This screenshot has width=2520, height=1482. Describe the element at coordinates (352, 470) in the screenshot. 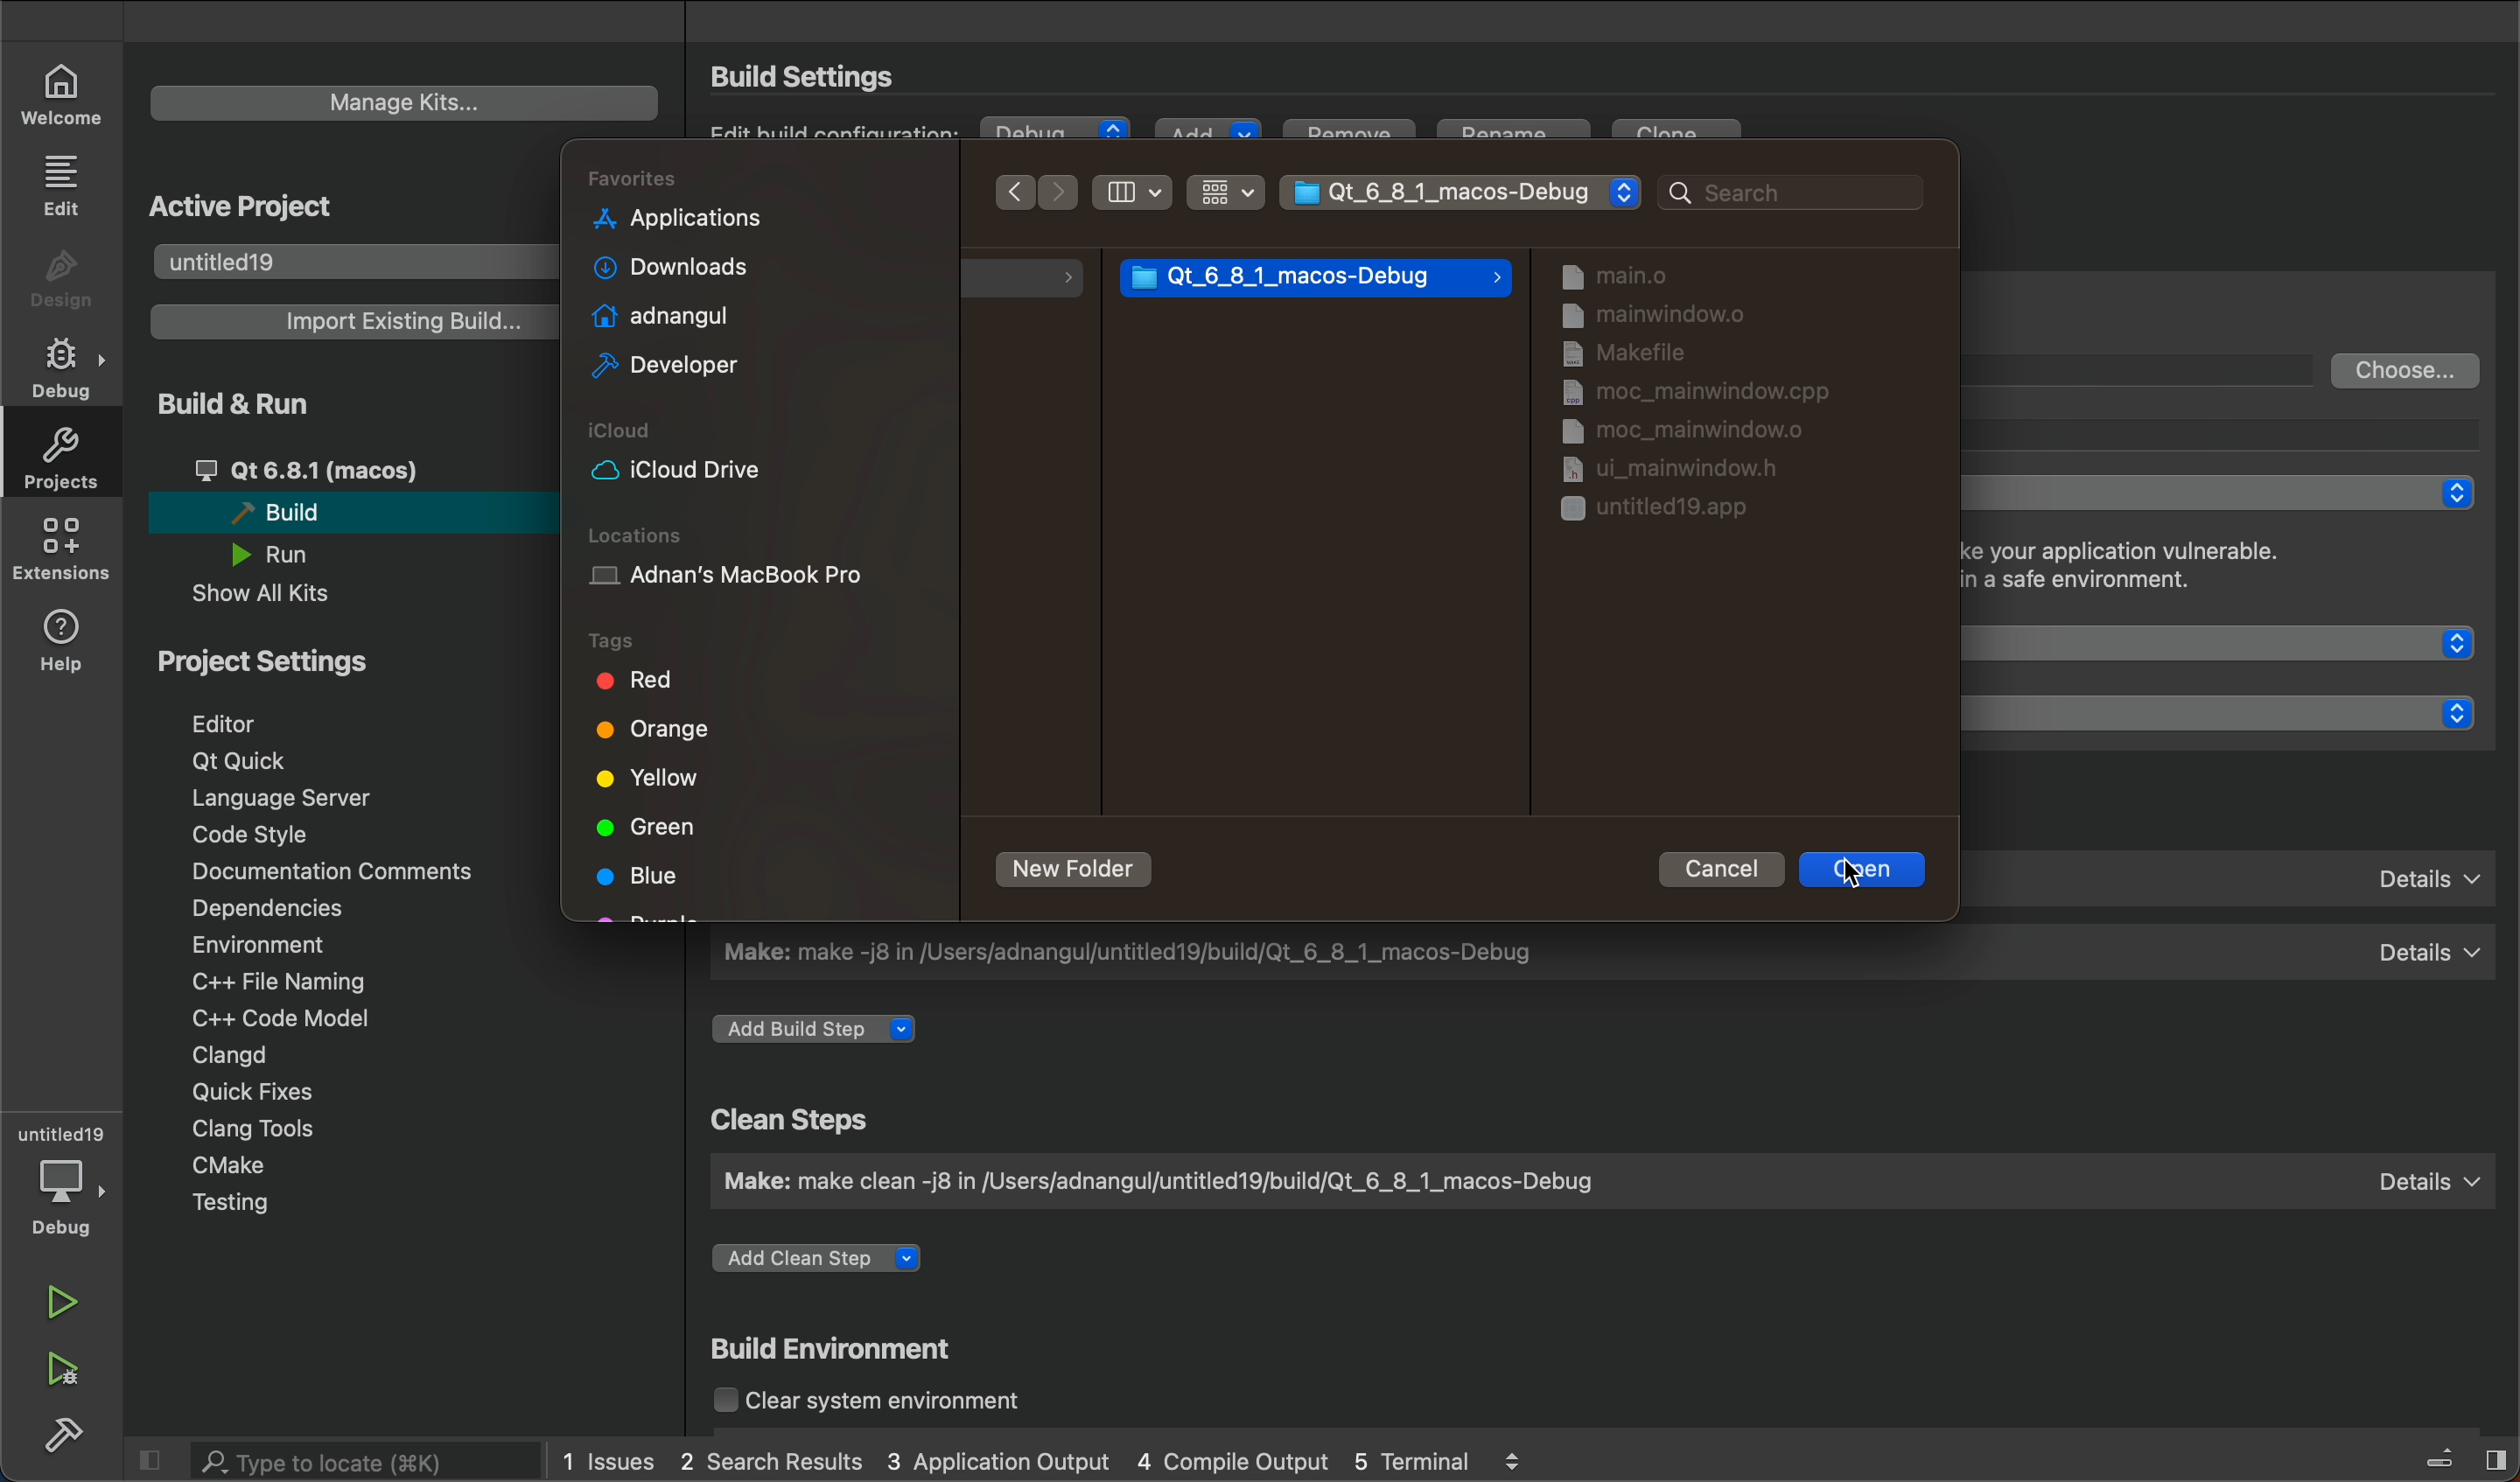

I see `qt` at that location.